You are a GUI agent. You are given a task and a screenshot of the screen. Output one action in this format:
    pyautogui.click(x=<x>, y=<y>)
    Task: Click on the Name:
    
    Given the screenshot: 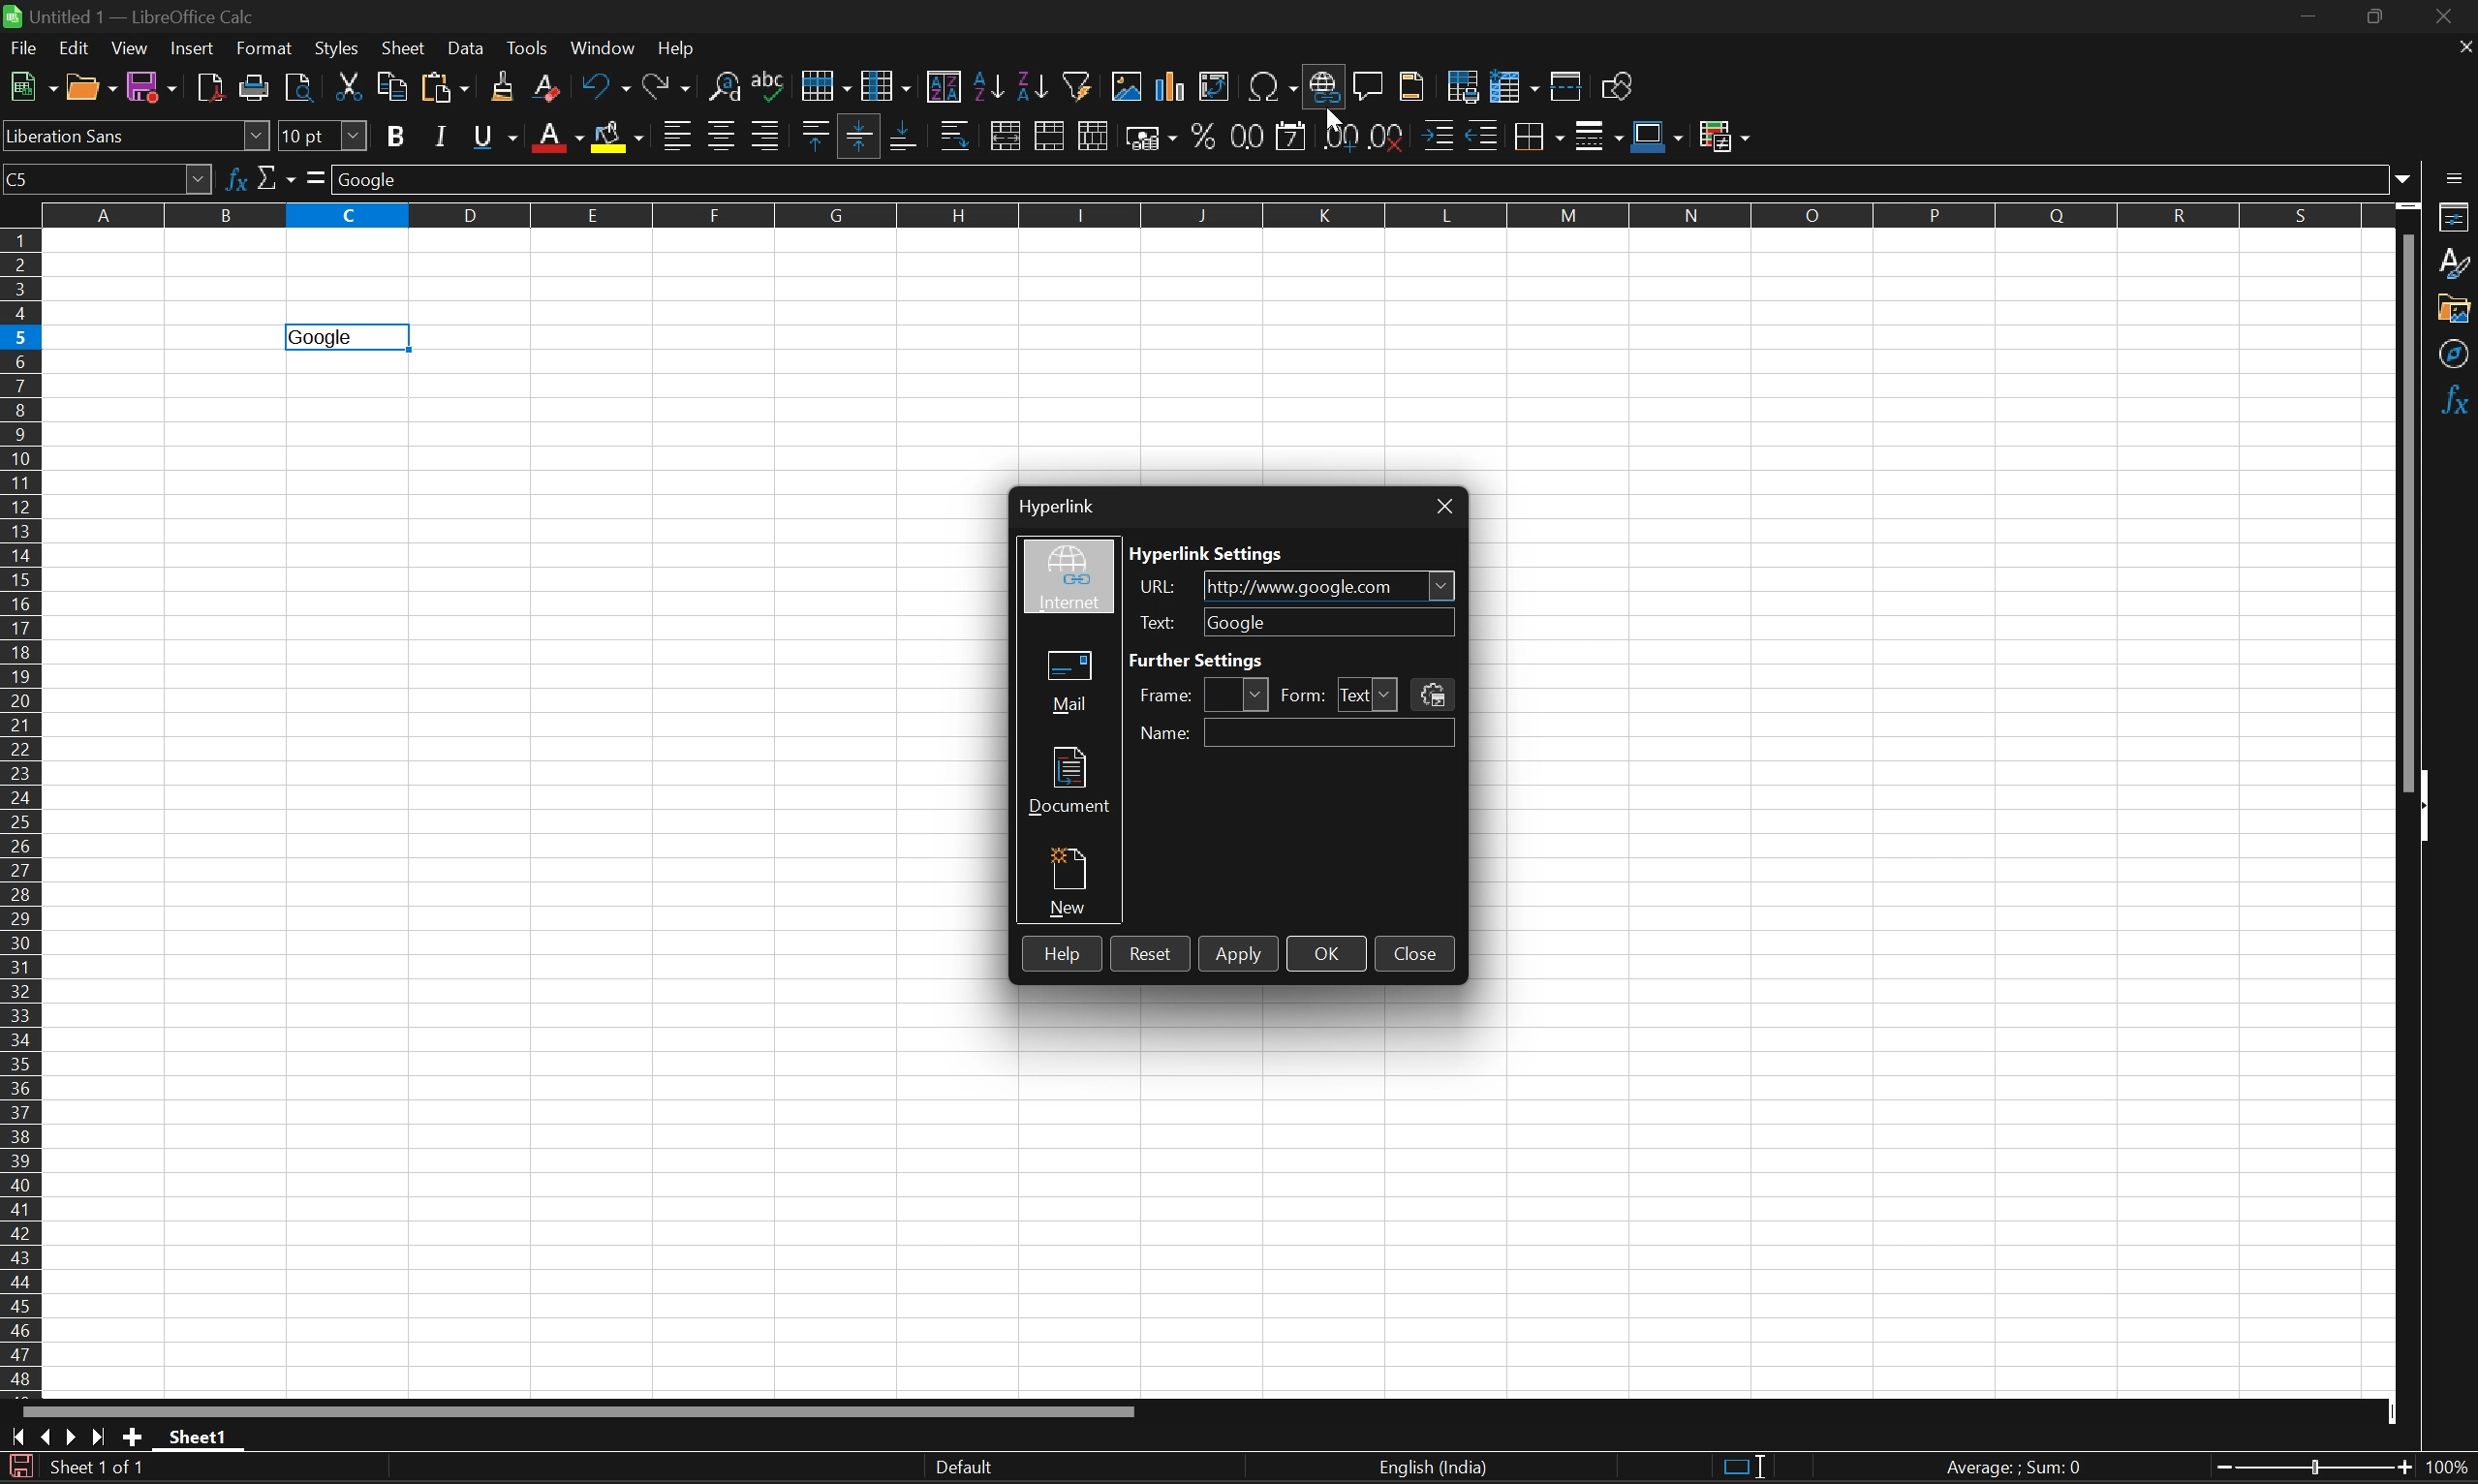 What is the action you would take?
    pyautogui.click(x=1172, y=735)
    